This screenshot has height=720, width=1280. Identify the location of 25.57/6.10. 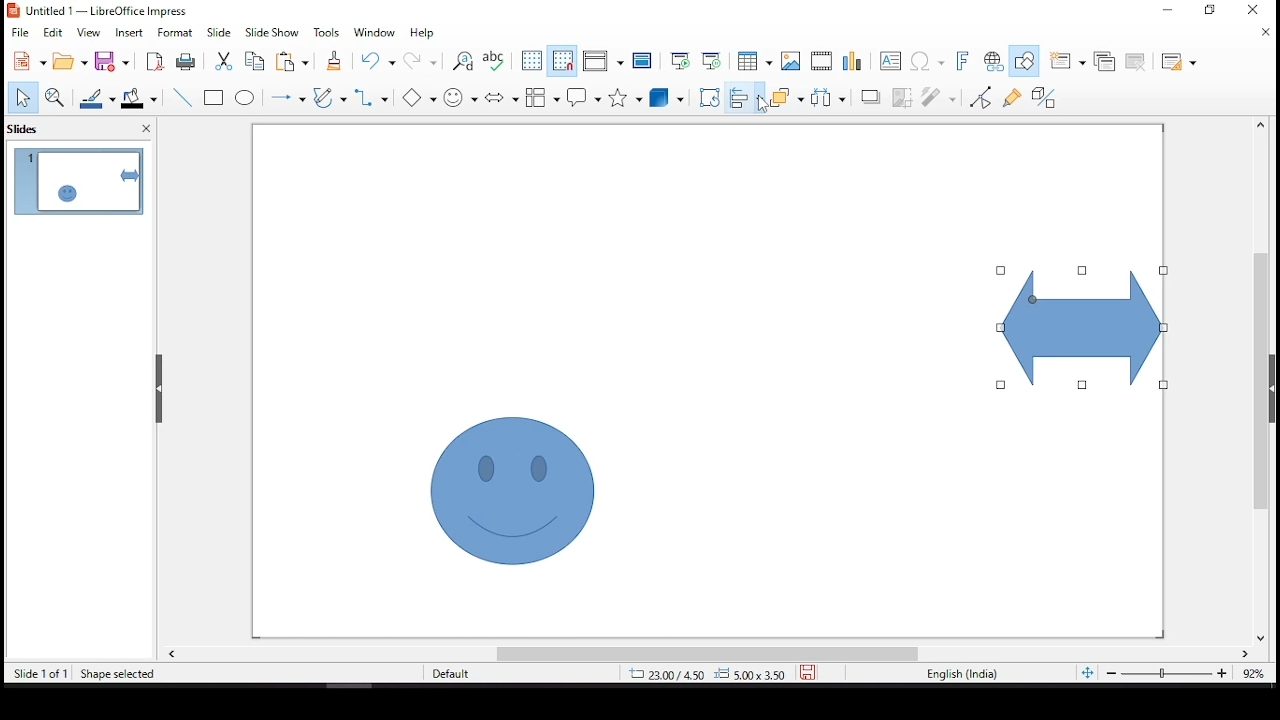
(665, 675).